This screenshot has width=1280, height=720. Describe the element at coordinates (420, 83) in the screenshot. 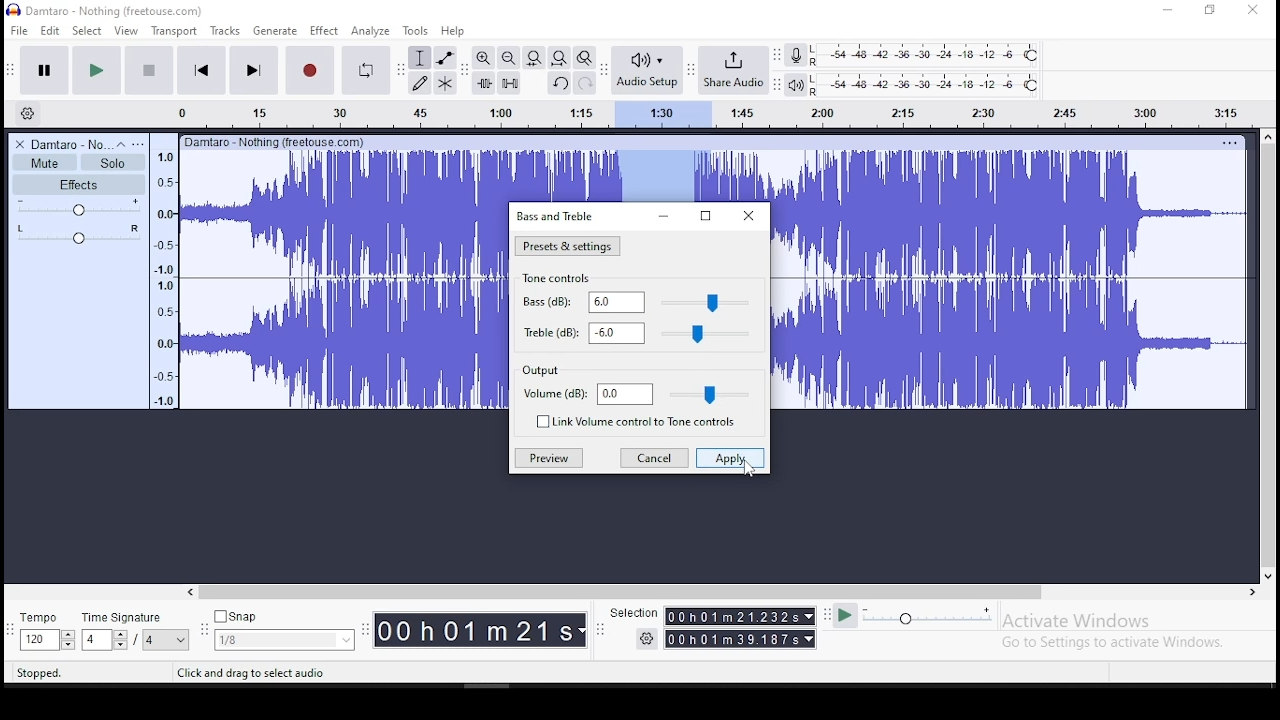

I see `draw tool` at that location.